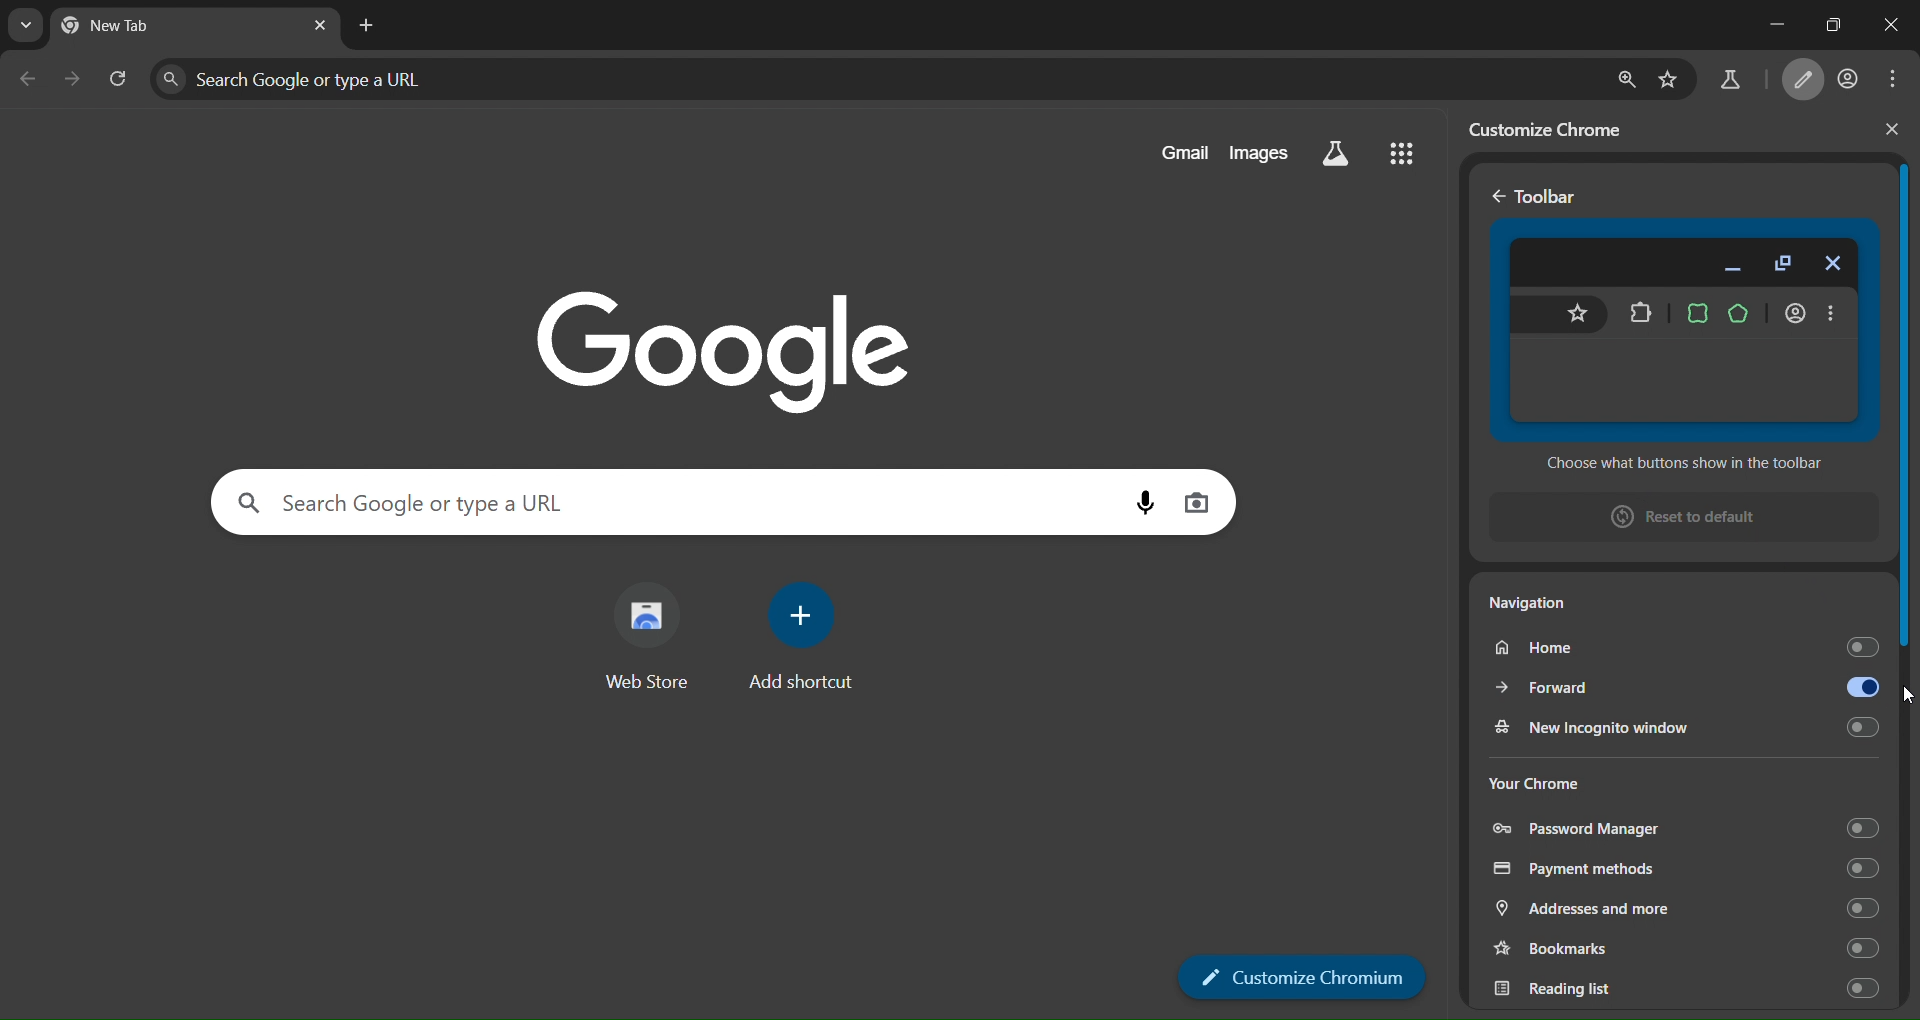 The height and width of the screenshot is (1020, 1920). Describe the element at coordinates (1686, 828) in the screenshot. I see `password manager` at that location.